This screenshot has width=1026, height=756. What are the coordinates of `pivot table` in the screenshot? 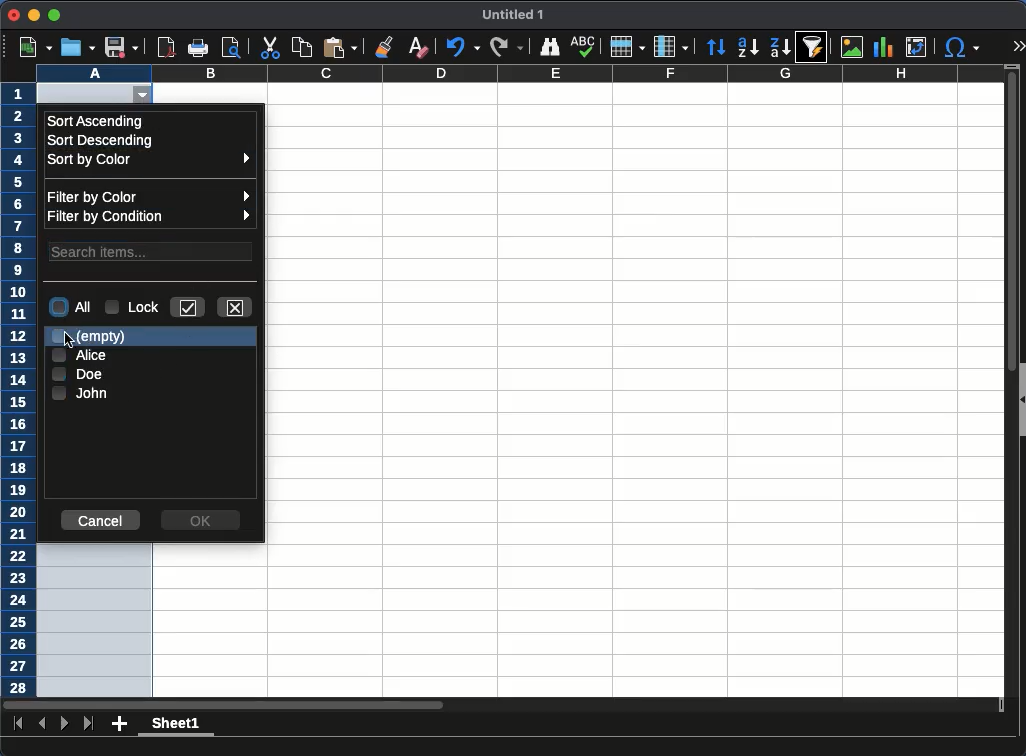 It's located at (918, 47).